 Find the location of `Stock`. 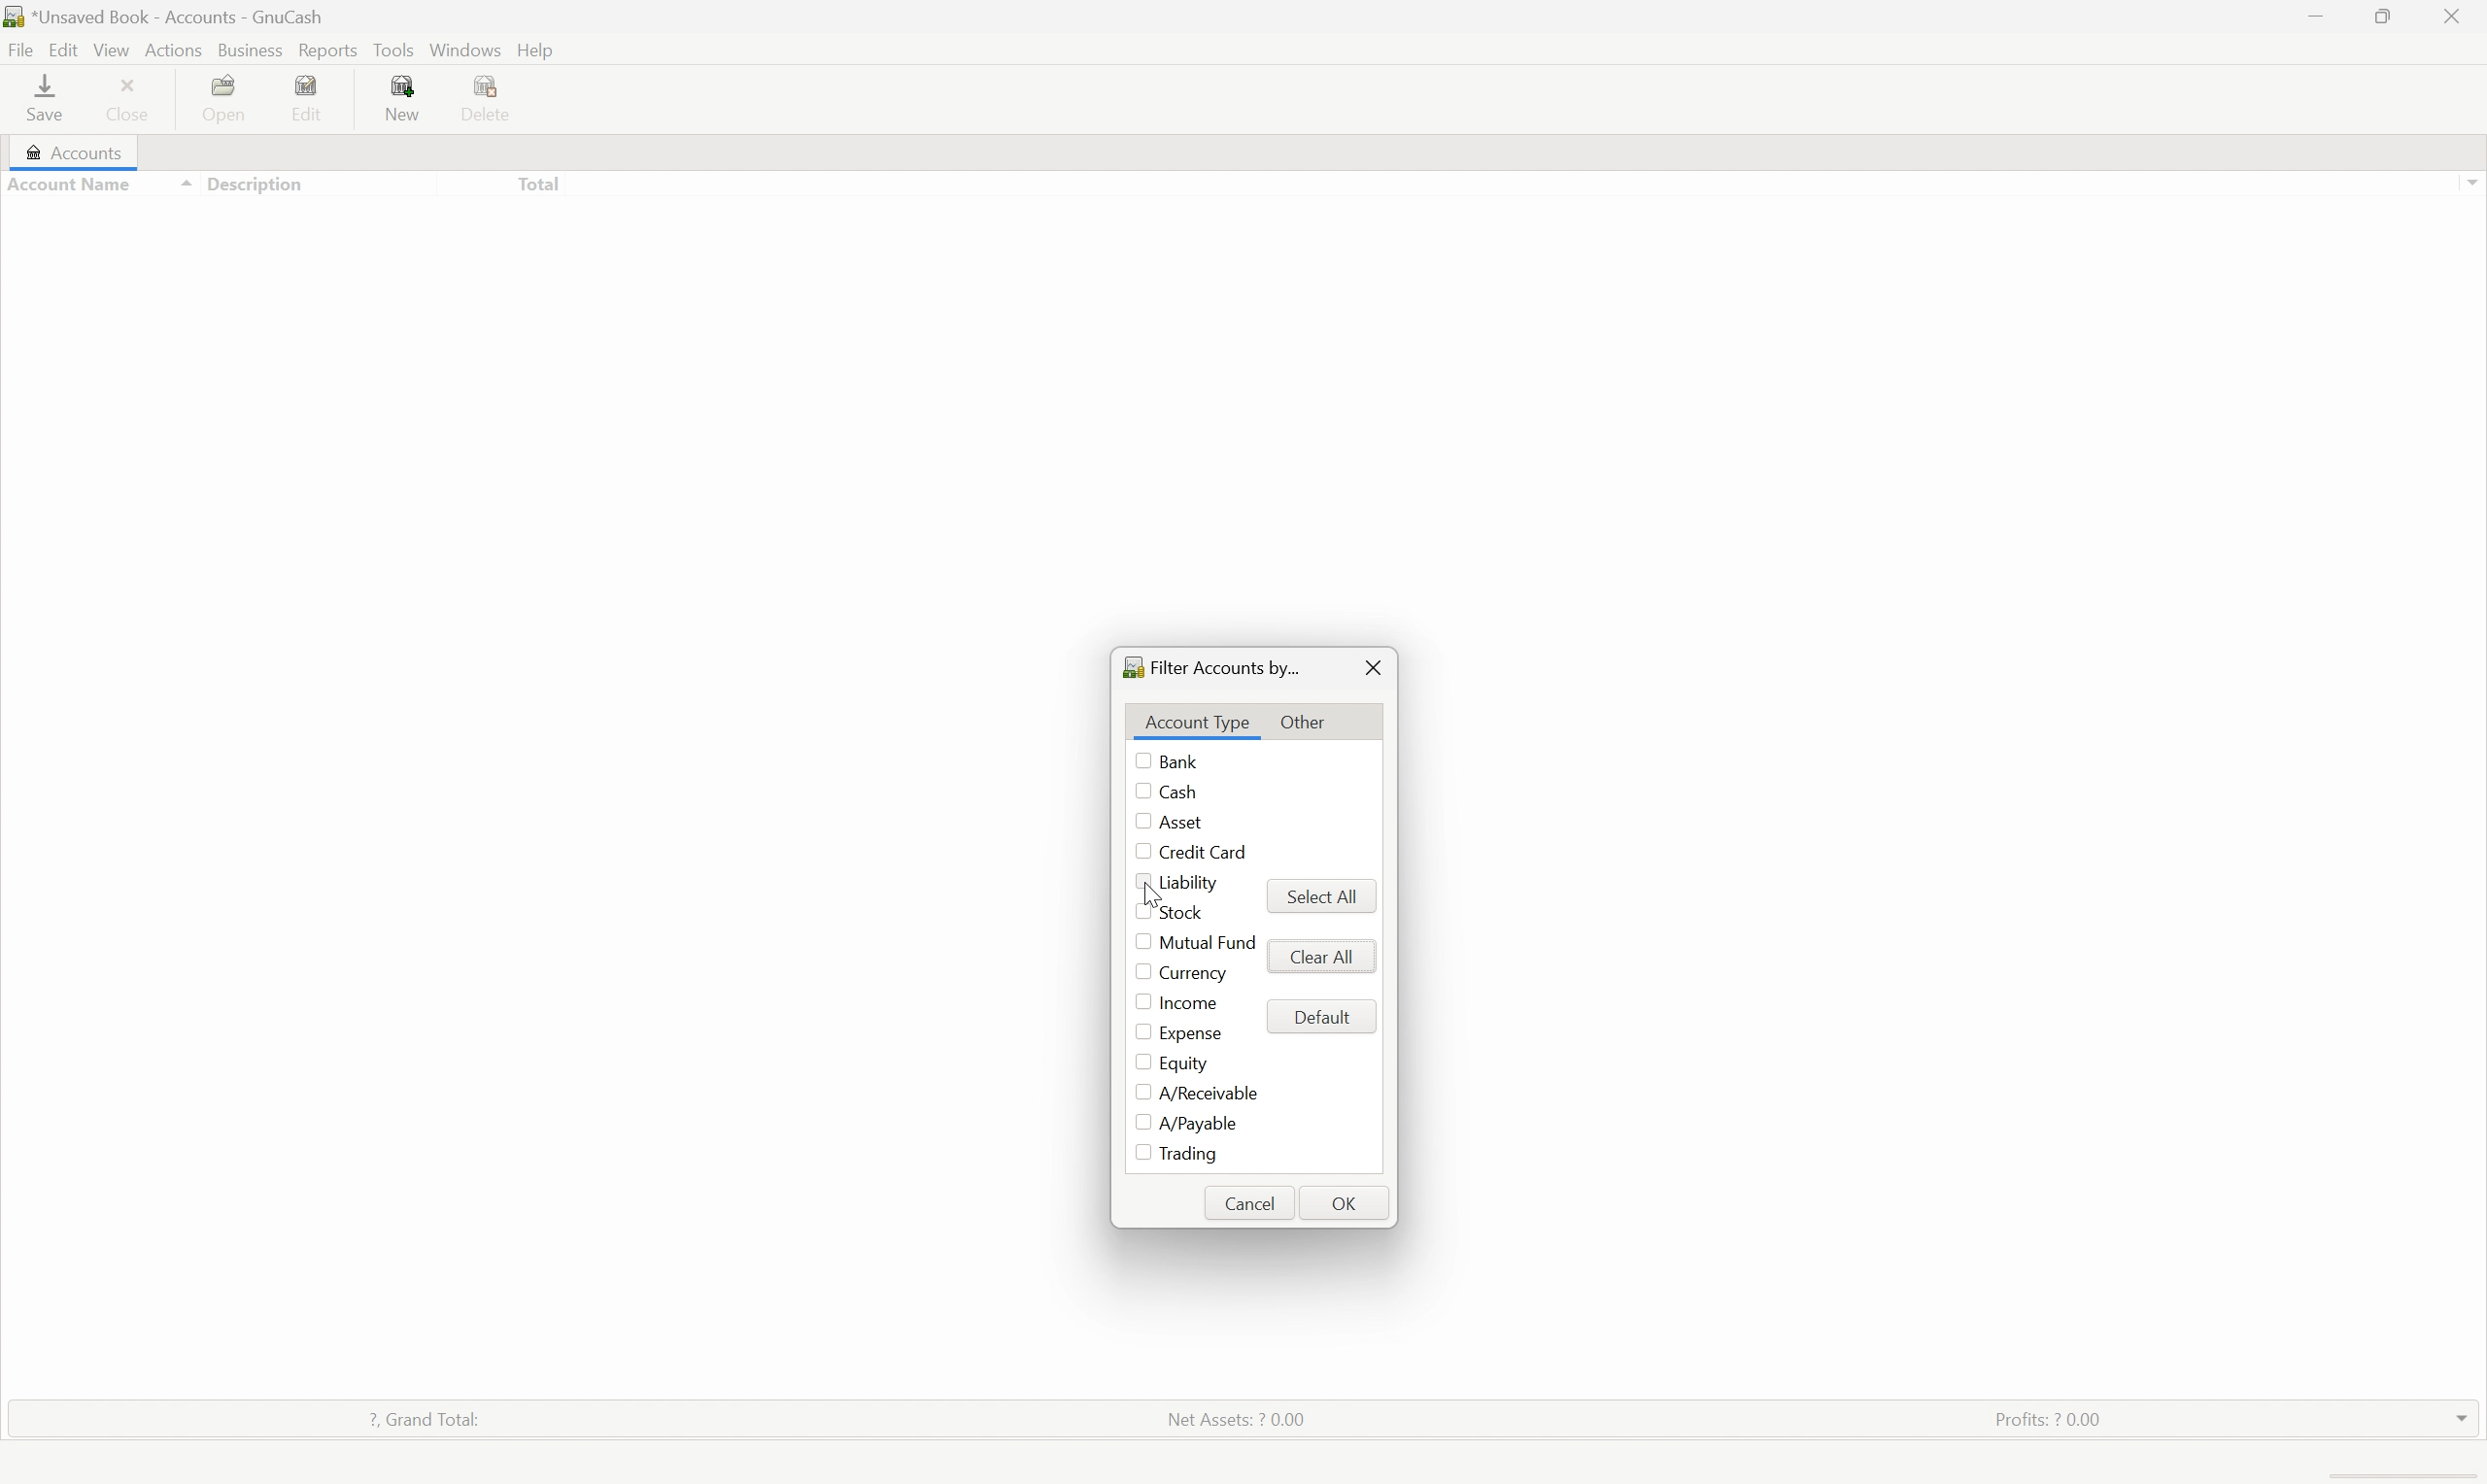

Stock is located at coordinates (1188, 916).